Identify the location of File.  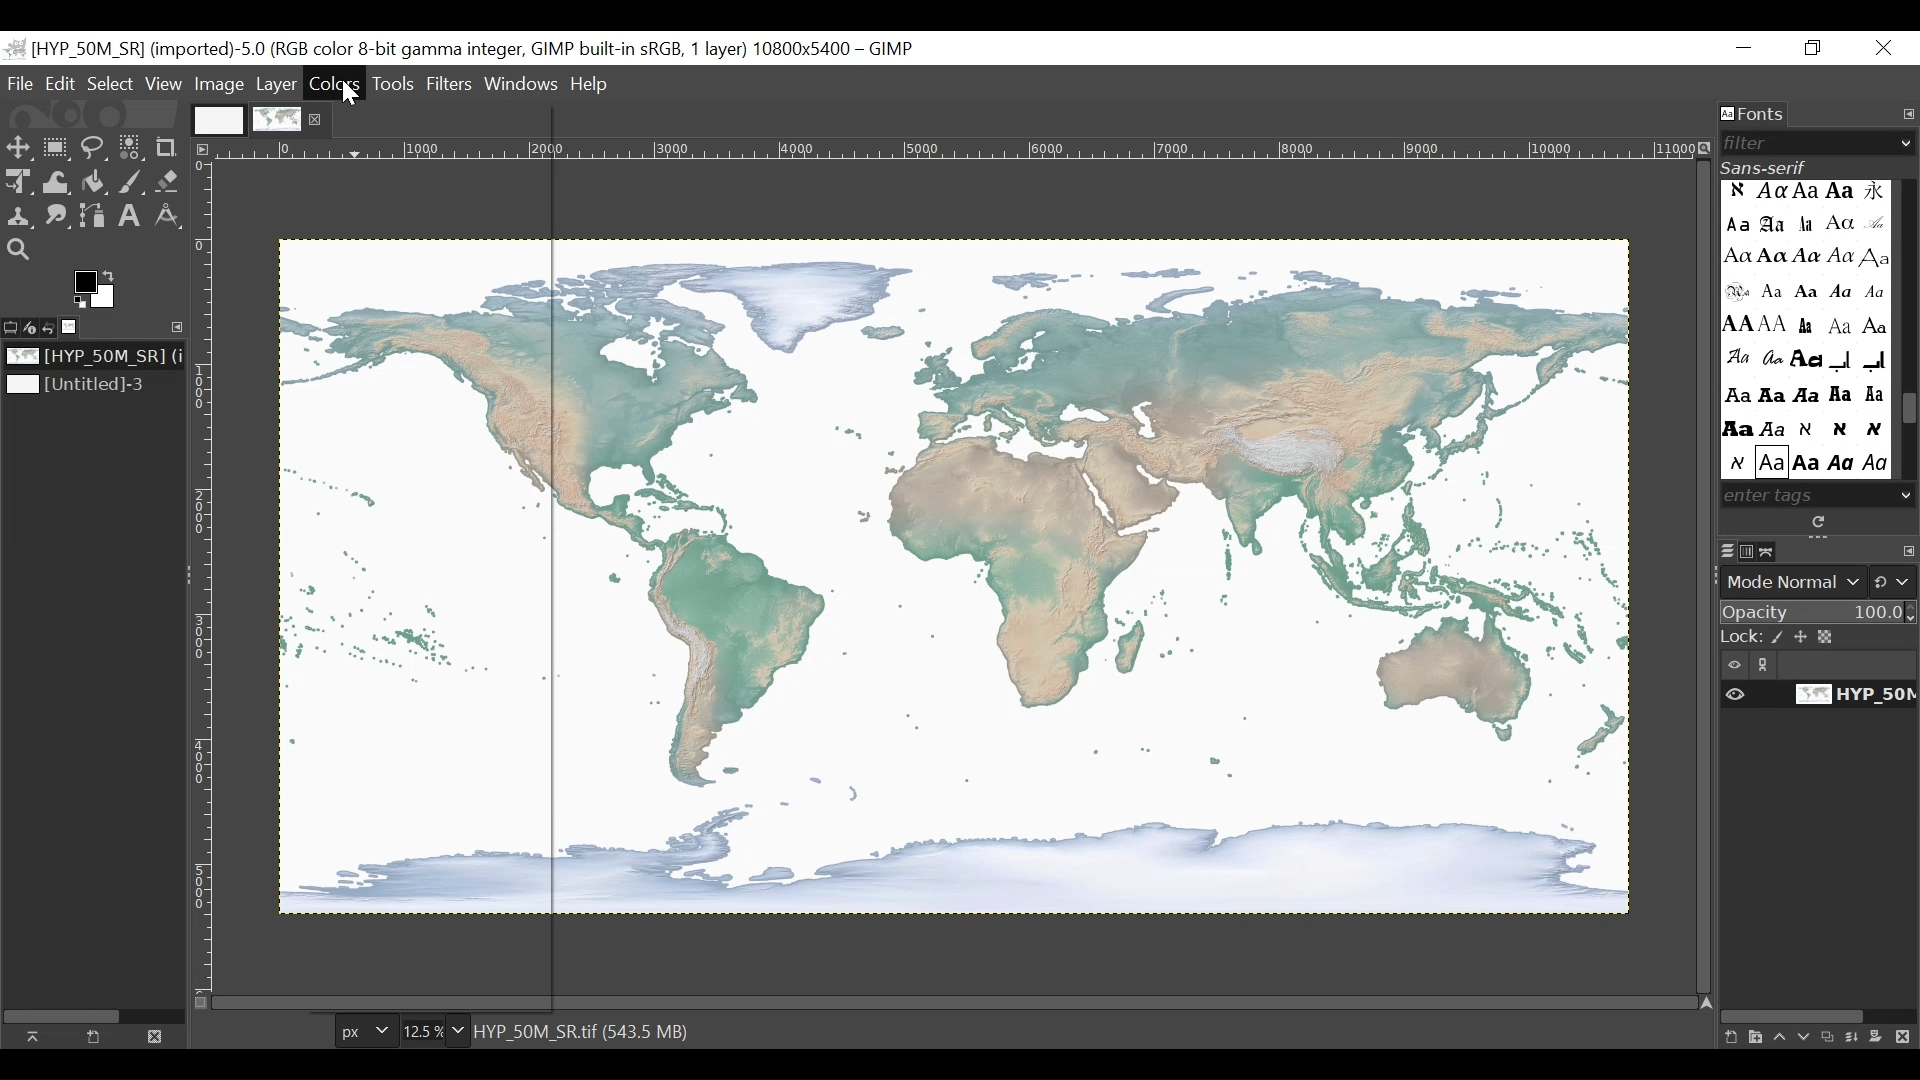
(23, 83).